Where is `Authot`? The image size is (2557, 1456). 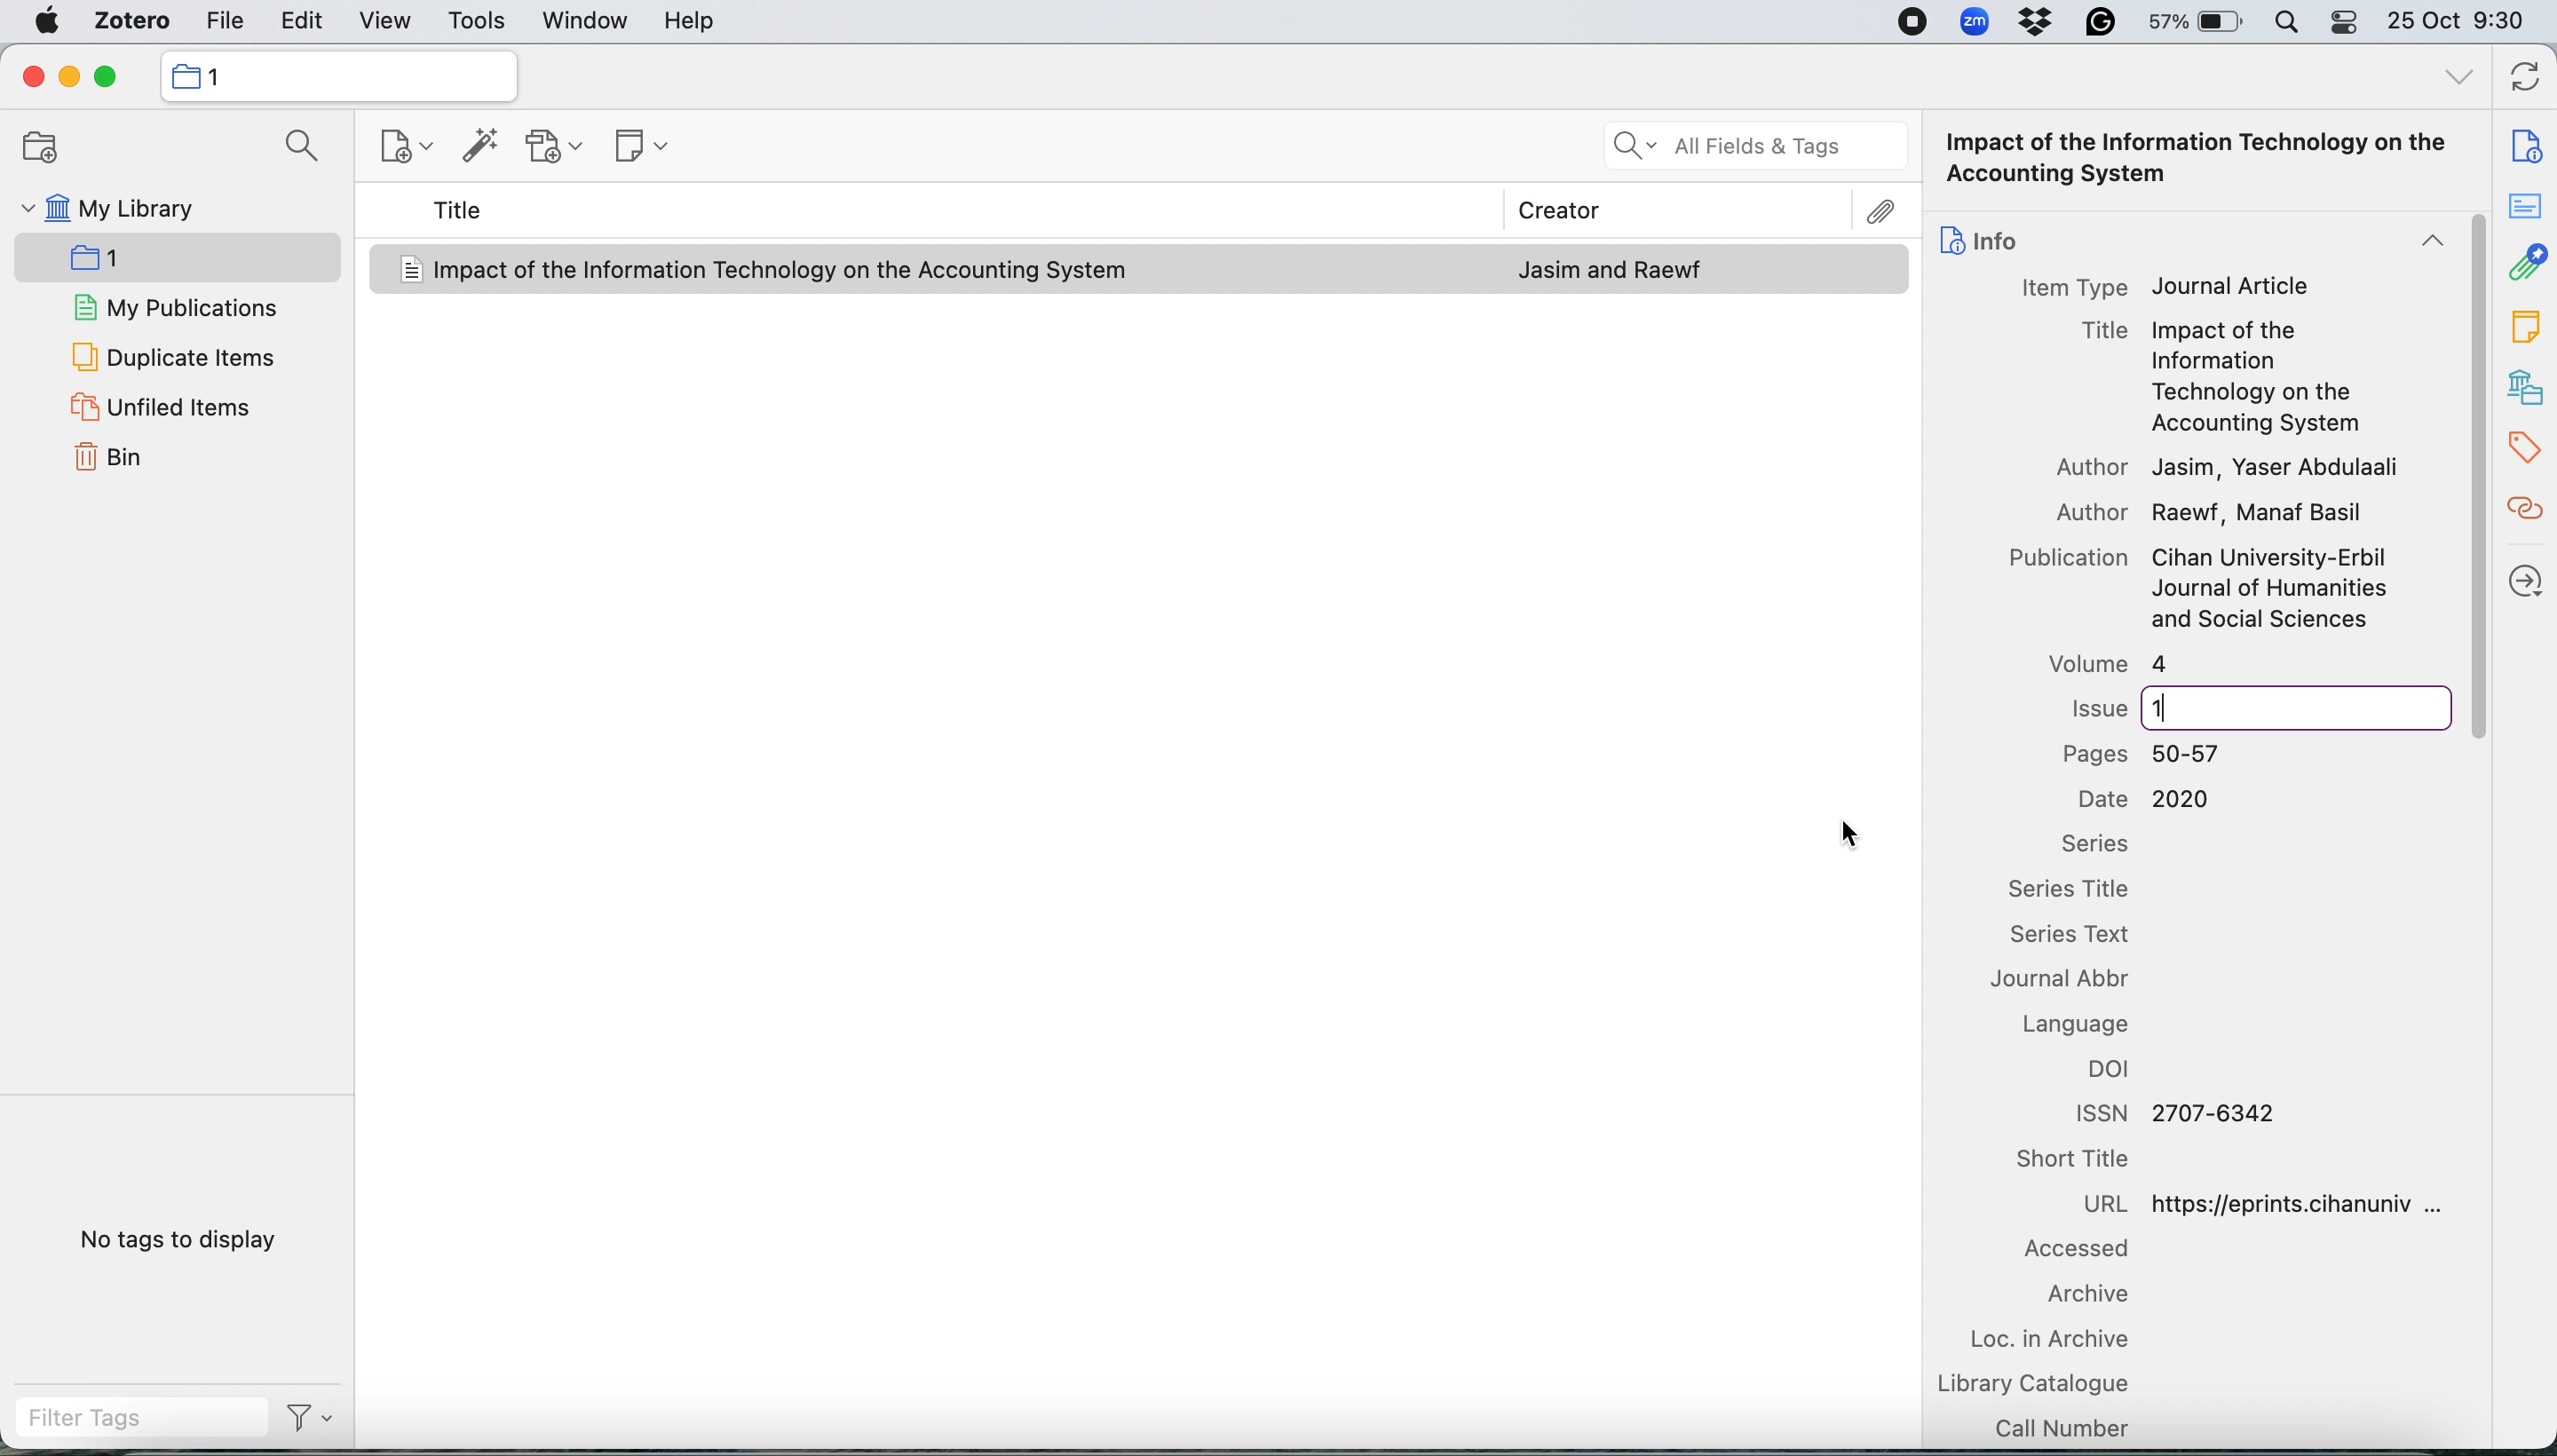
Authot is located at coordinates (2073, 511).